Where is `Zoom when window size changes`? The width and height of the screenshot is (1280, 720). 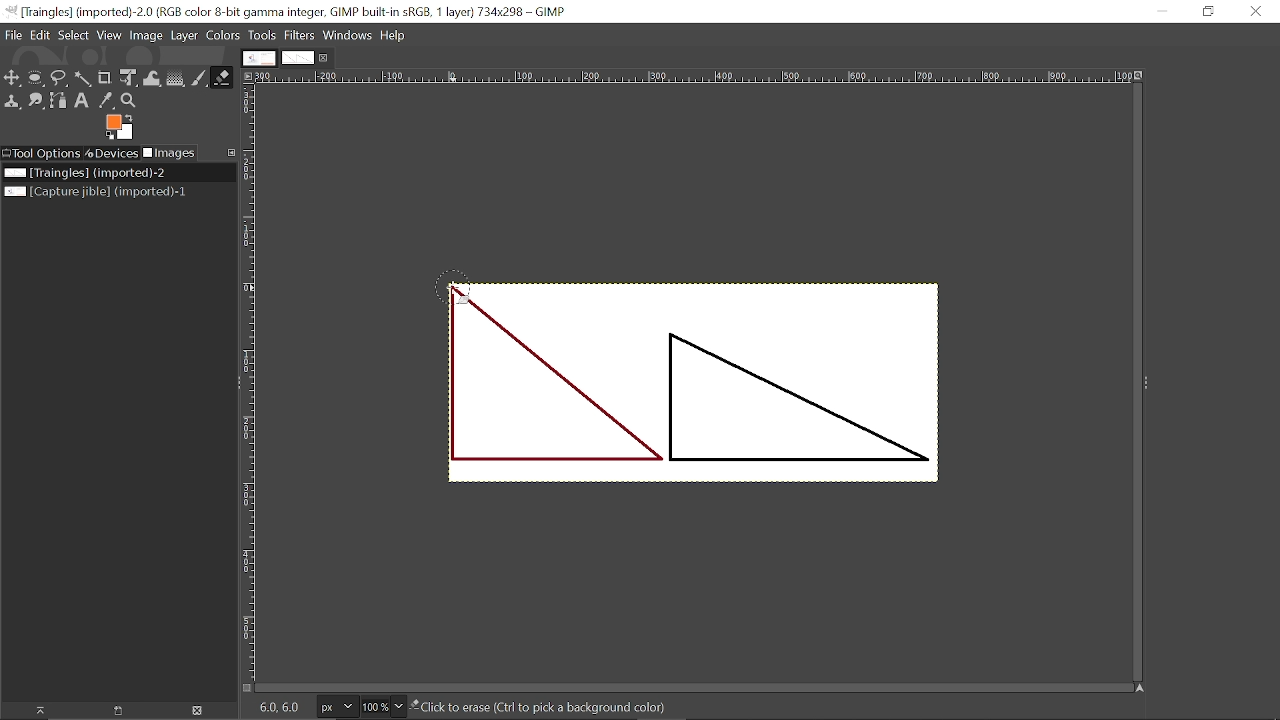
Zoom when window size changes is located at coordinates (1142, 77).